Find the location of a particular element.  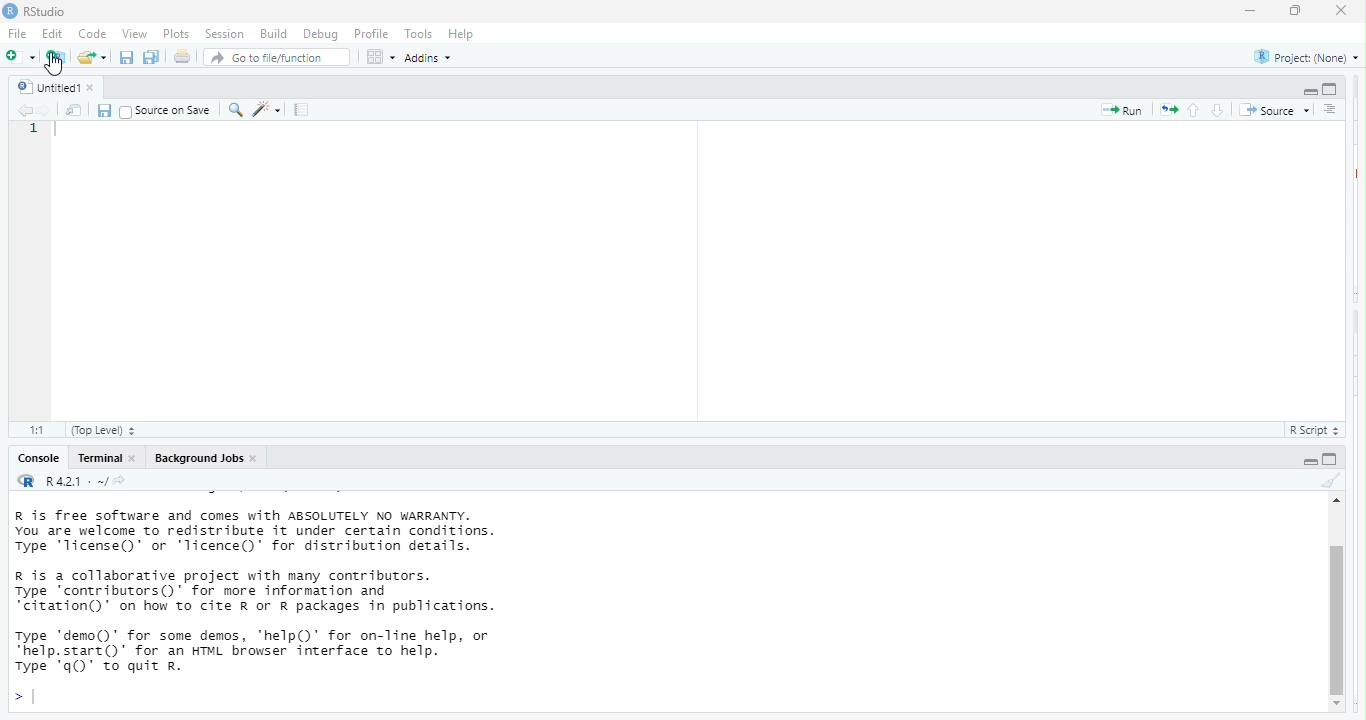

typing cursor is located at coordinates (26, 697).